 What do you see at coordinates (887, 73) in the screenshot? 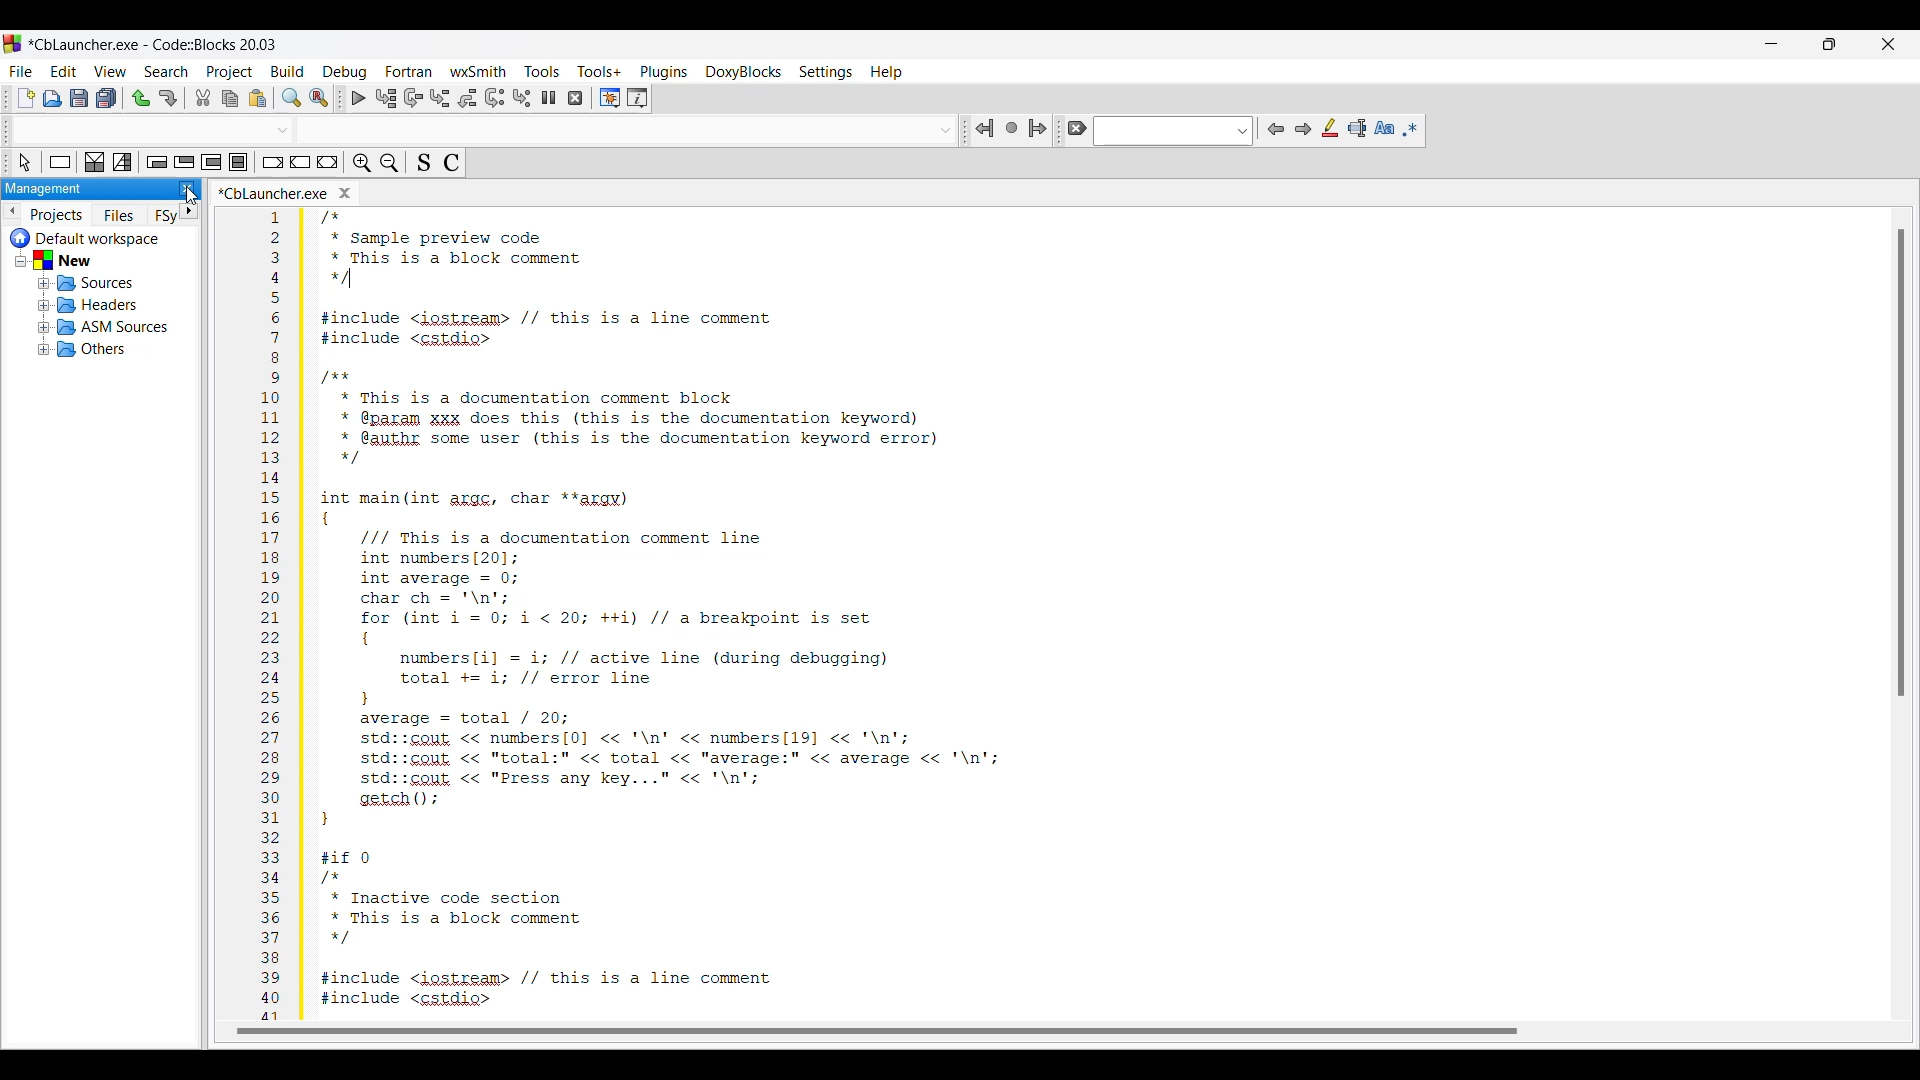
I see `Help menu` at bounding box center [887, 73].